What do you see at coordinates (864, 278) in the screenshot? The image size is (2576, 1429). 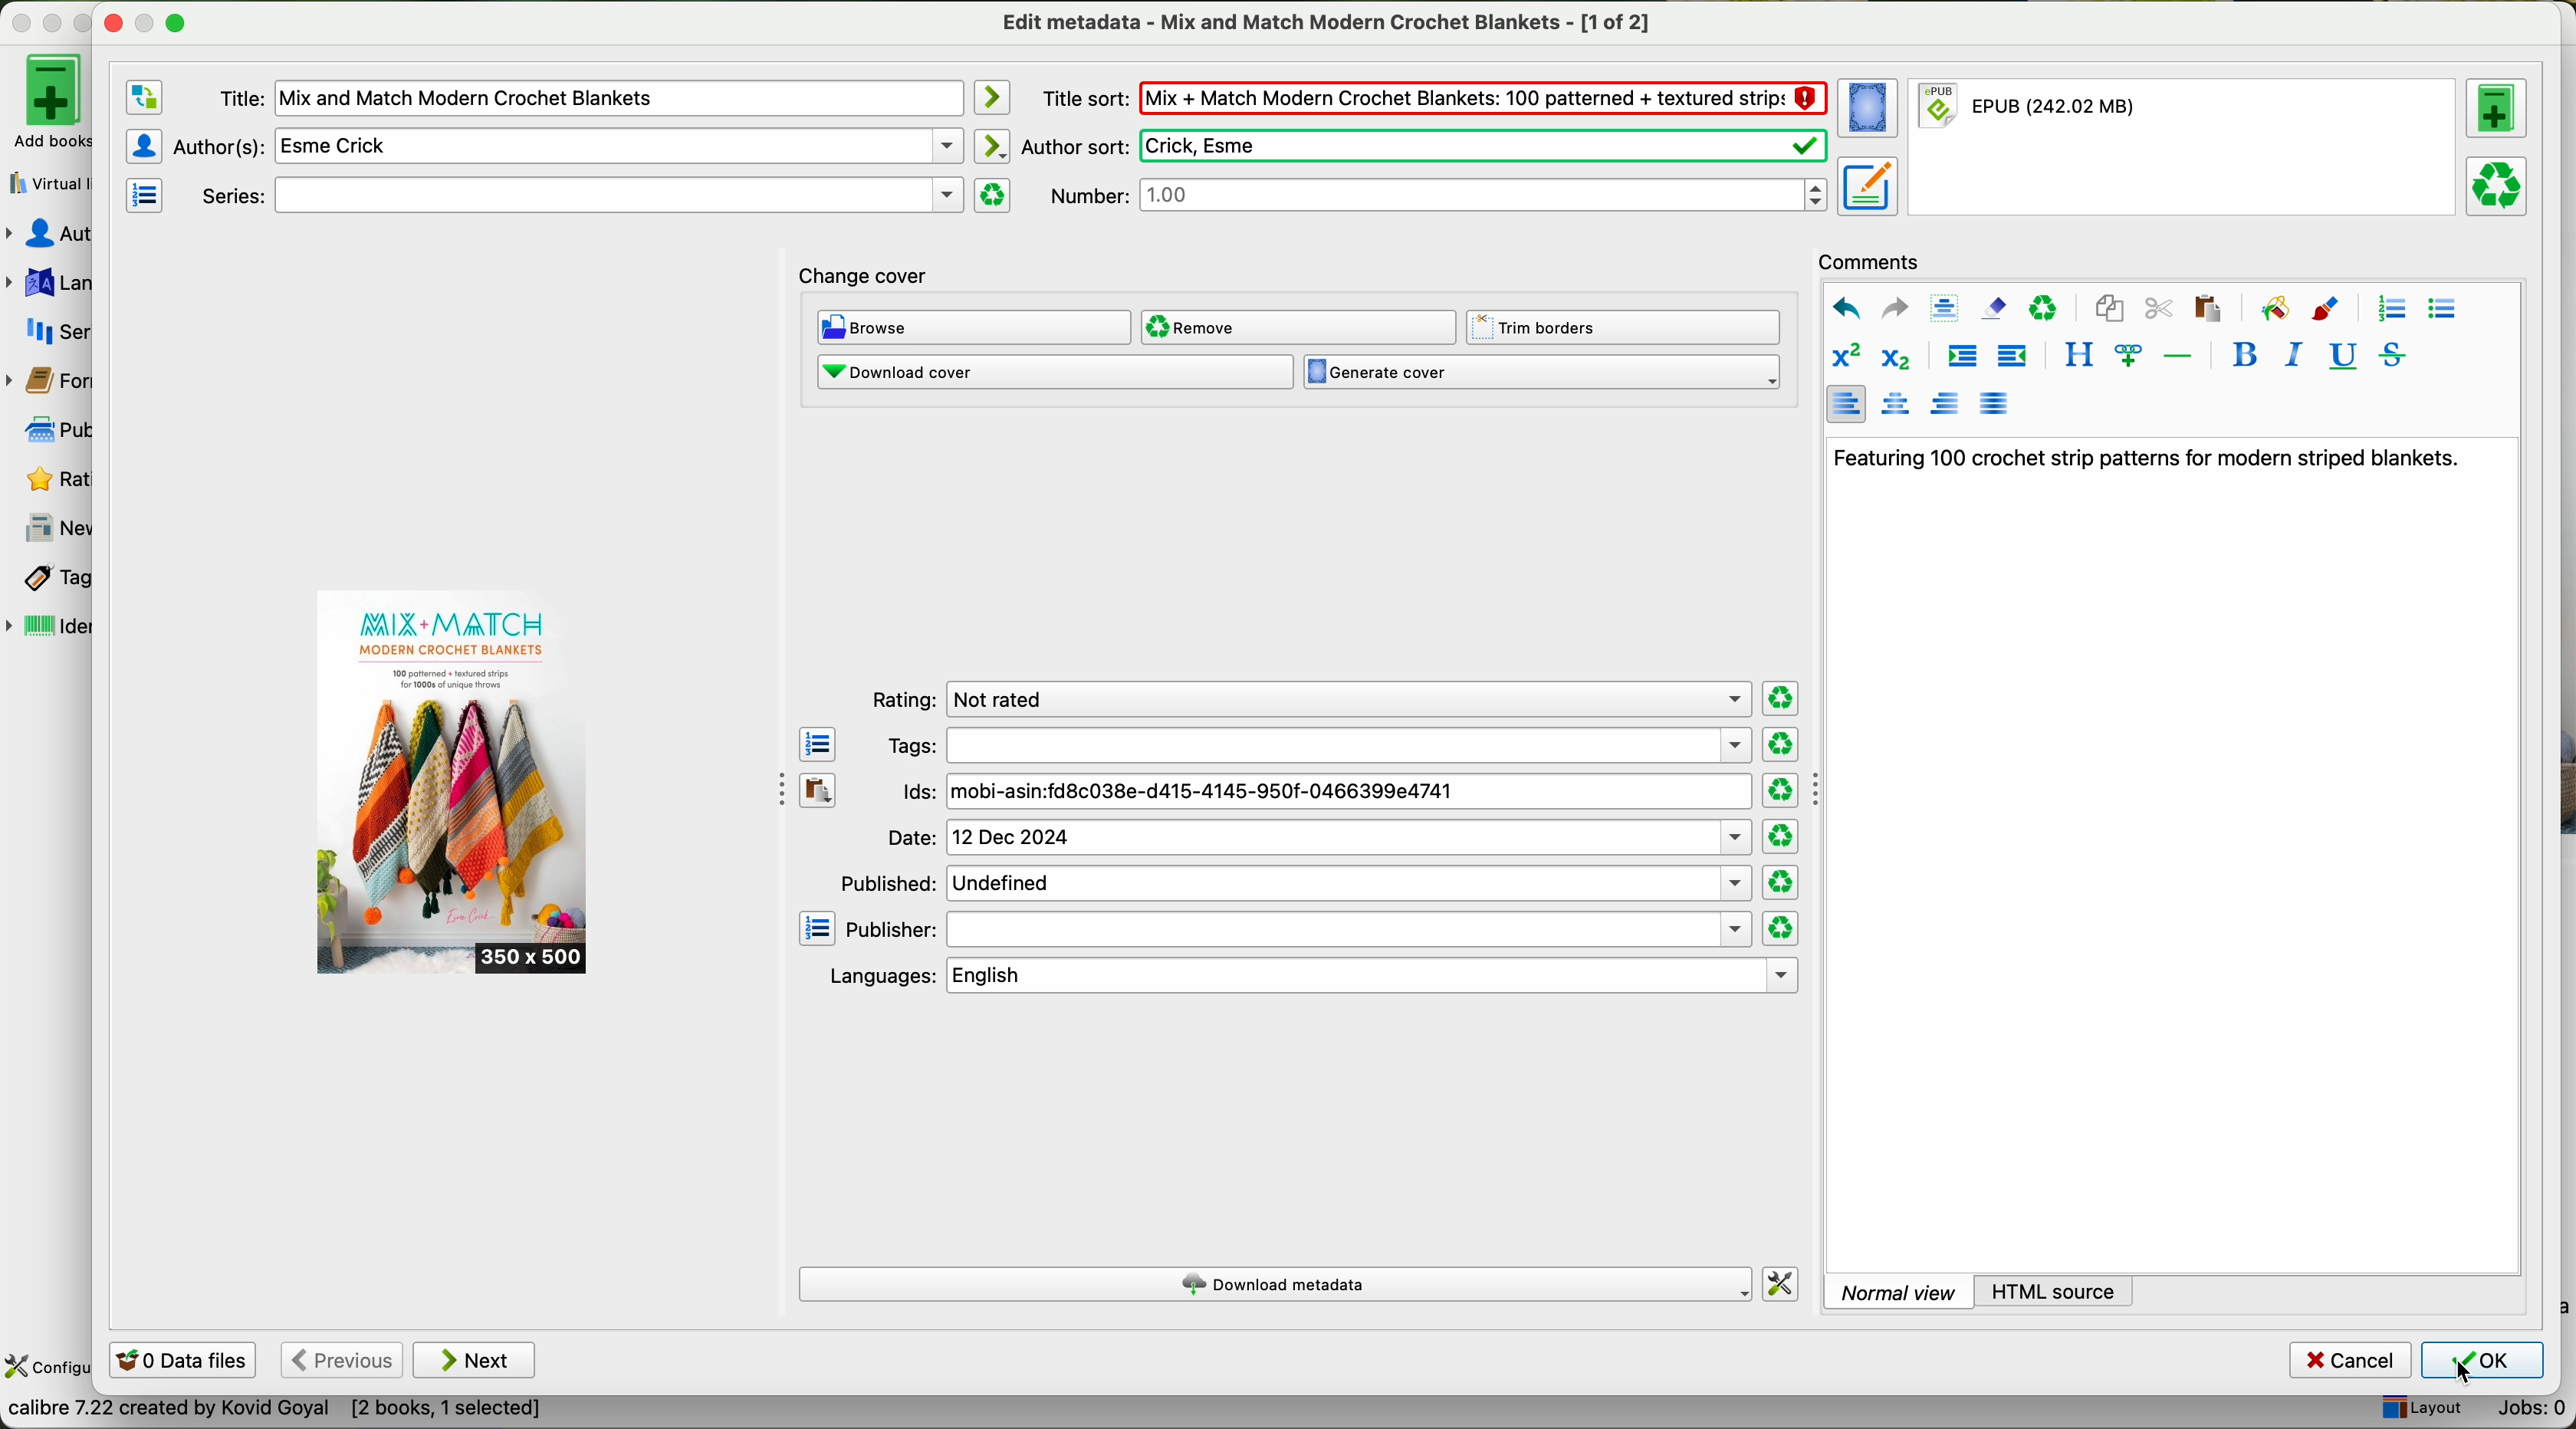 I see `change cover` at bounding box center [864, 278].